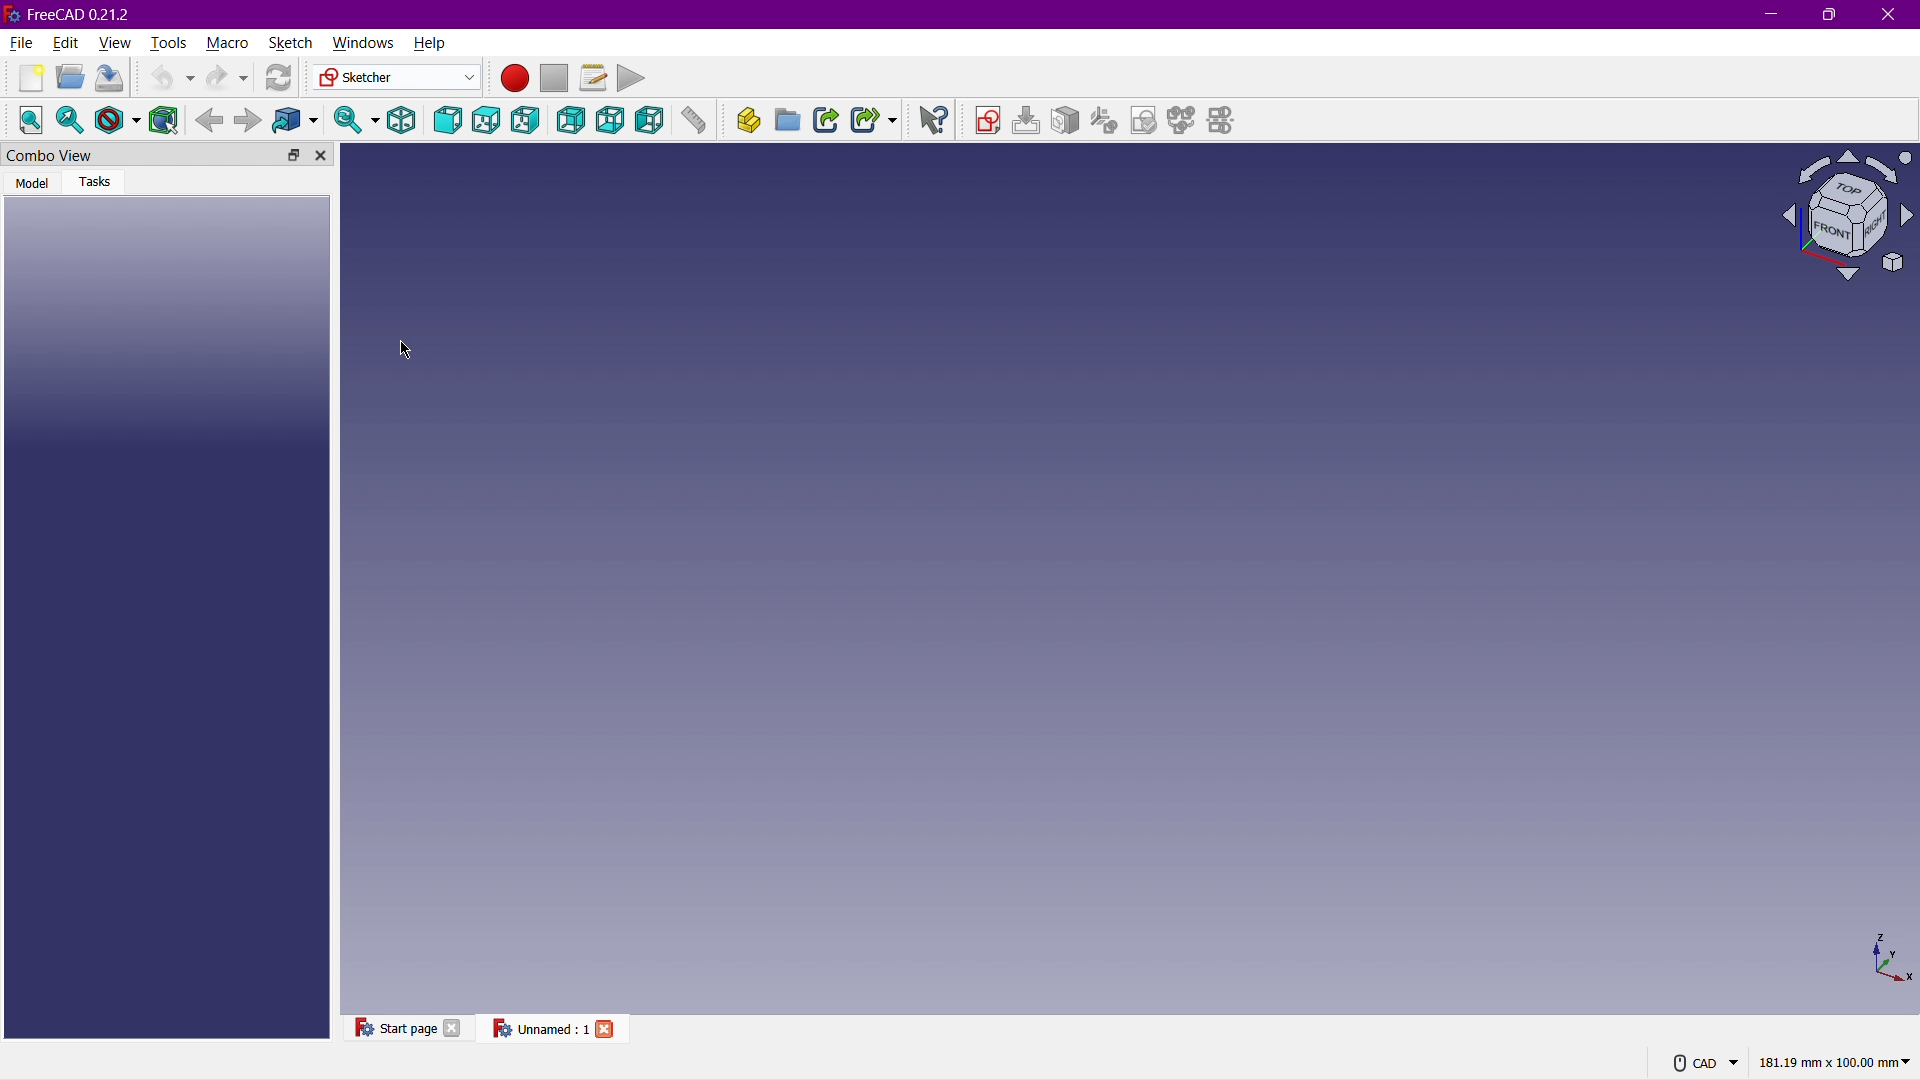 The width and height of the screenshot is (1920, 1080). Describe the element at coordinates (70, 119) in the screenshot. I see `Fit selected content on the screen` at that location.